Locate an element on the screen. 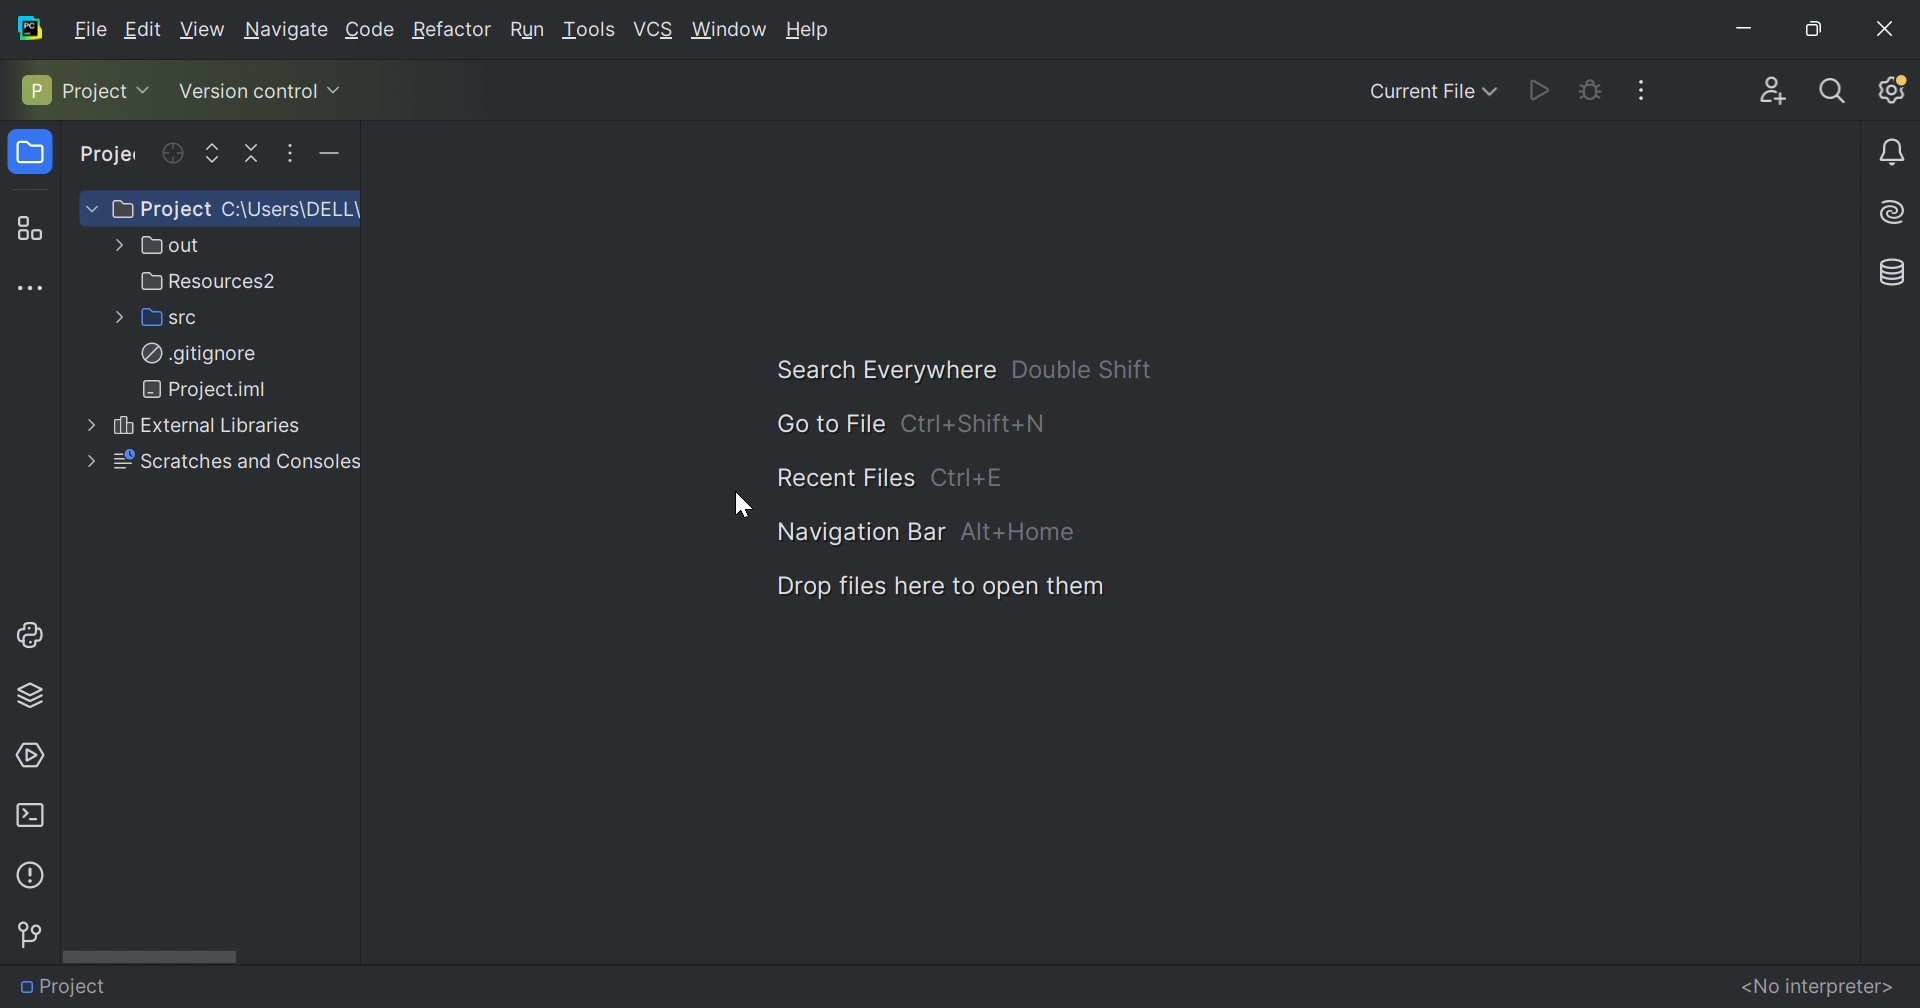 The width and height of the screenshot is (1920, 1008). Recent files is located at coordinates (844, 477).